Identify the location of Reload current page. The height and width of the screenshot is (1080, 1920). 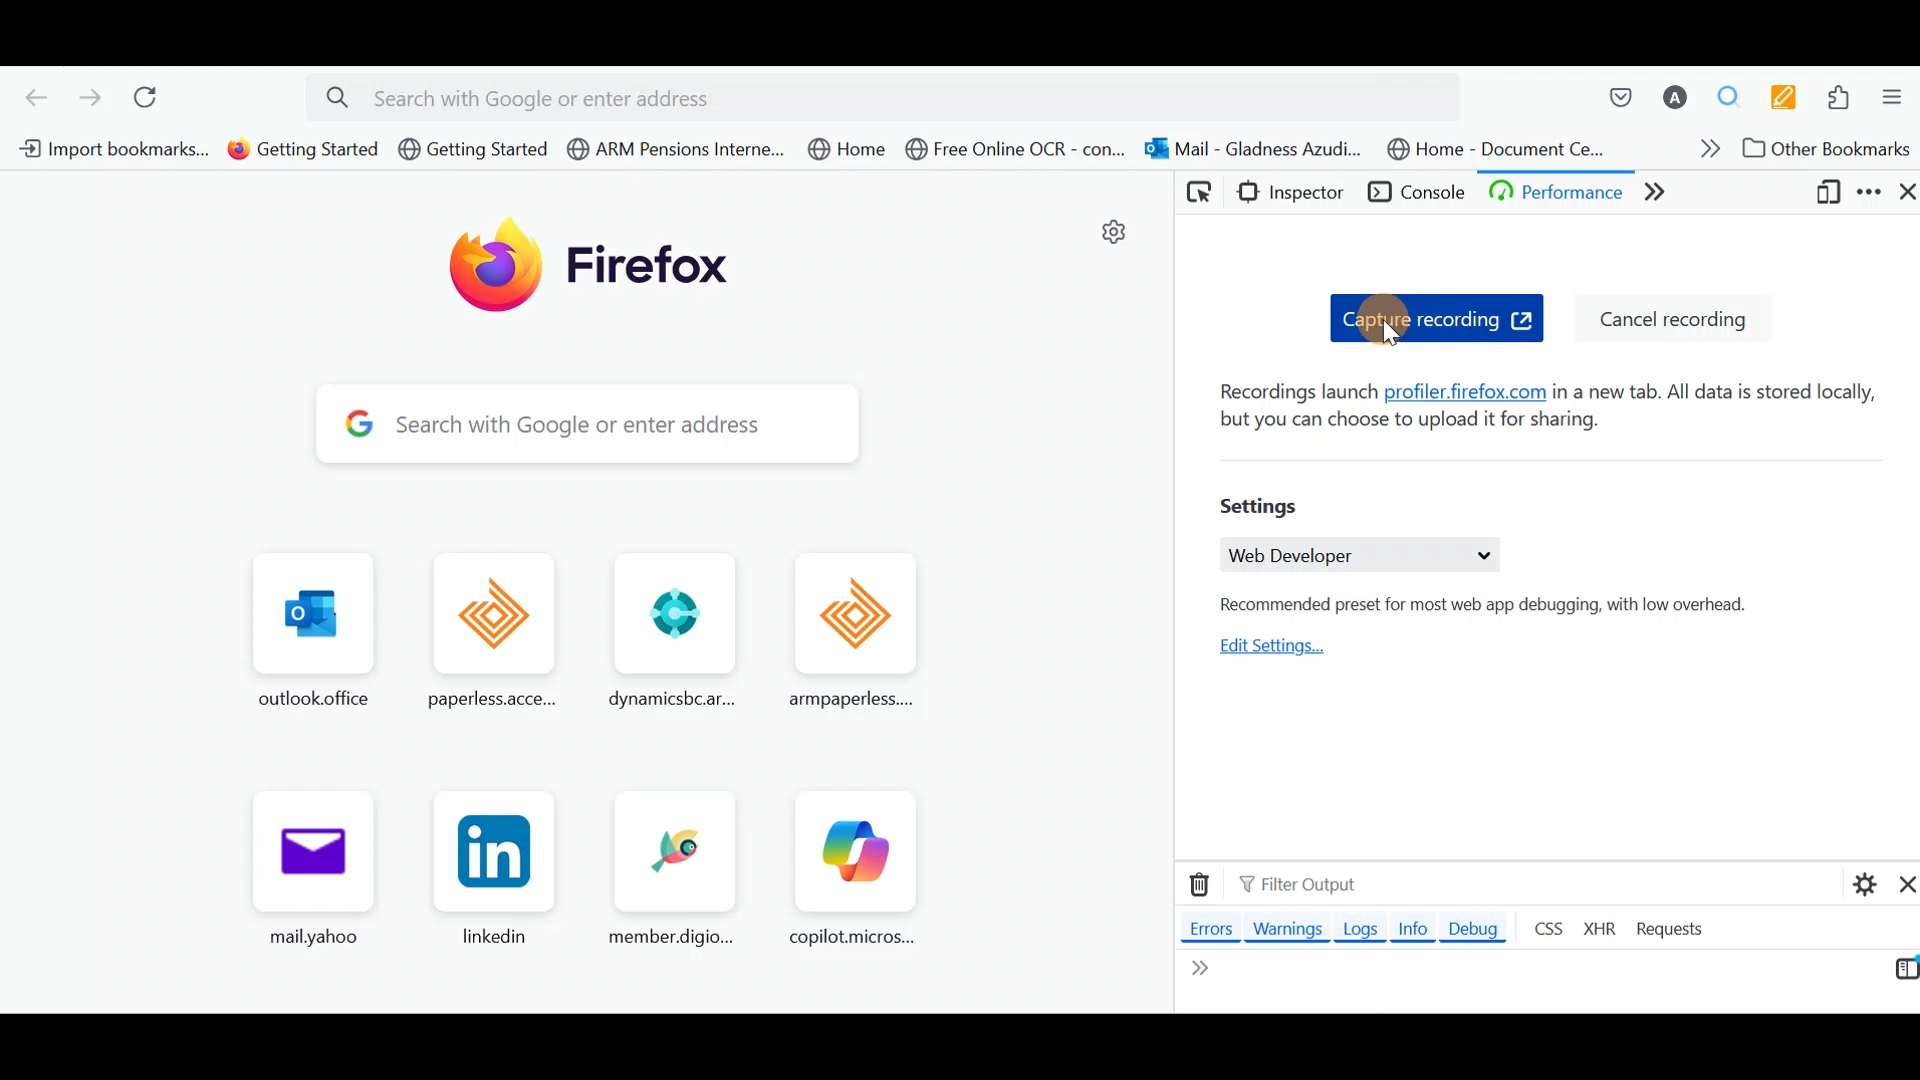
(159, 100).